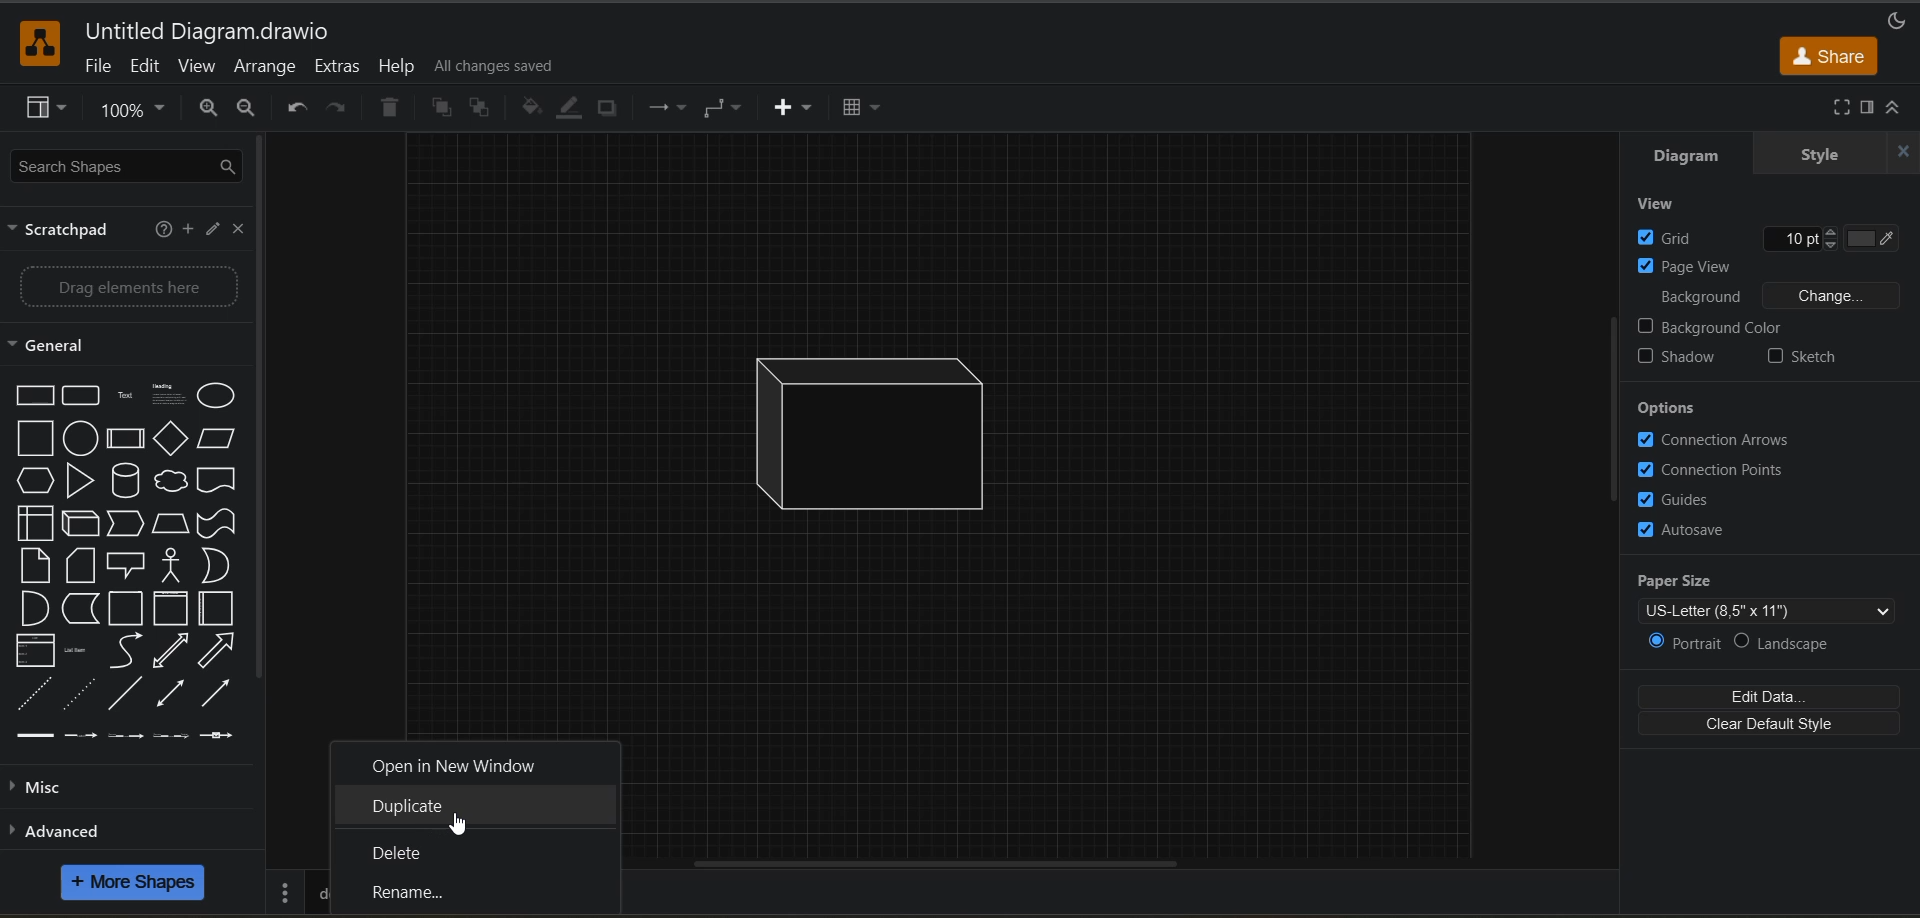 This screenshot has width=1920, height=918. I want to click on appearance, so click(1898, 20).